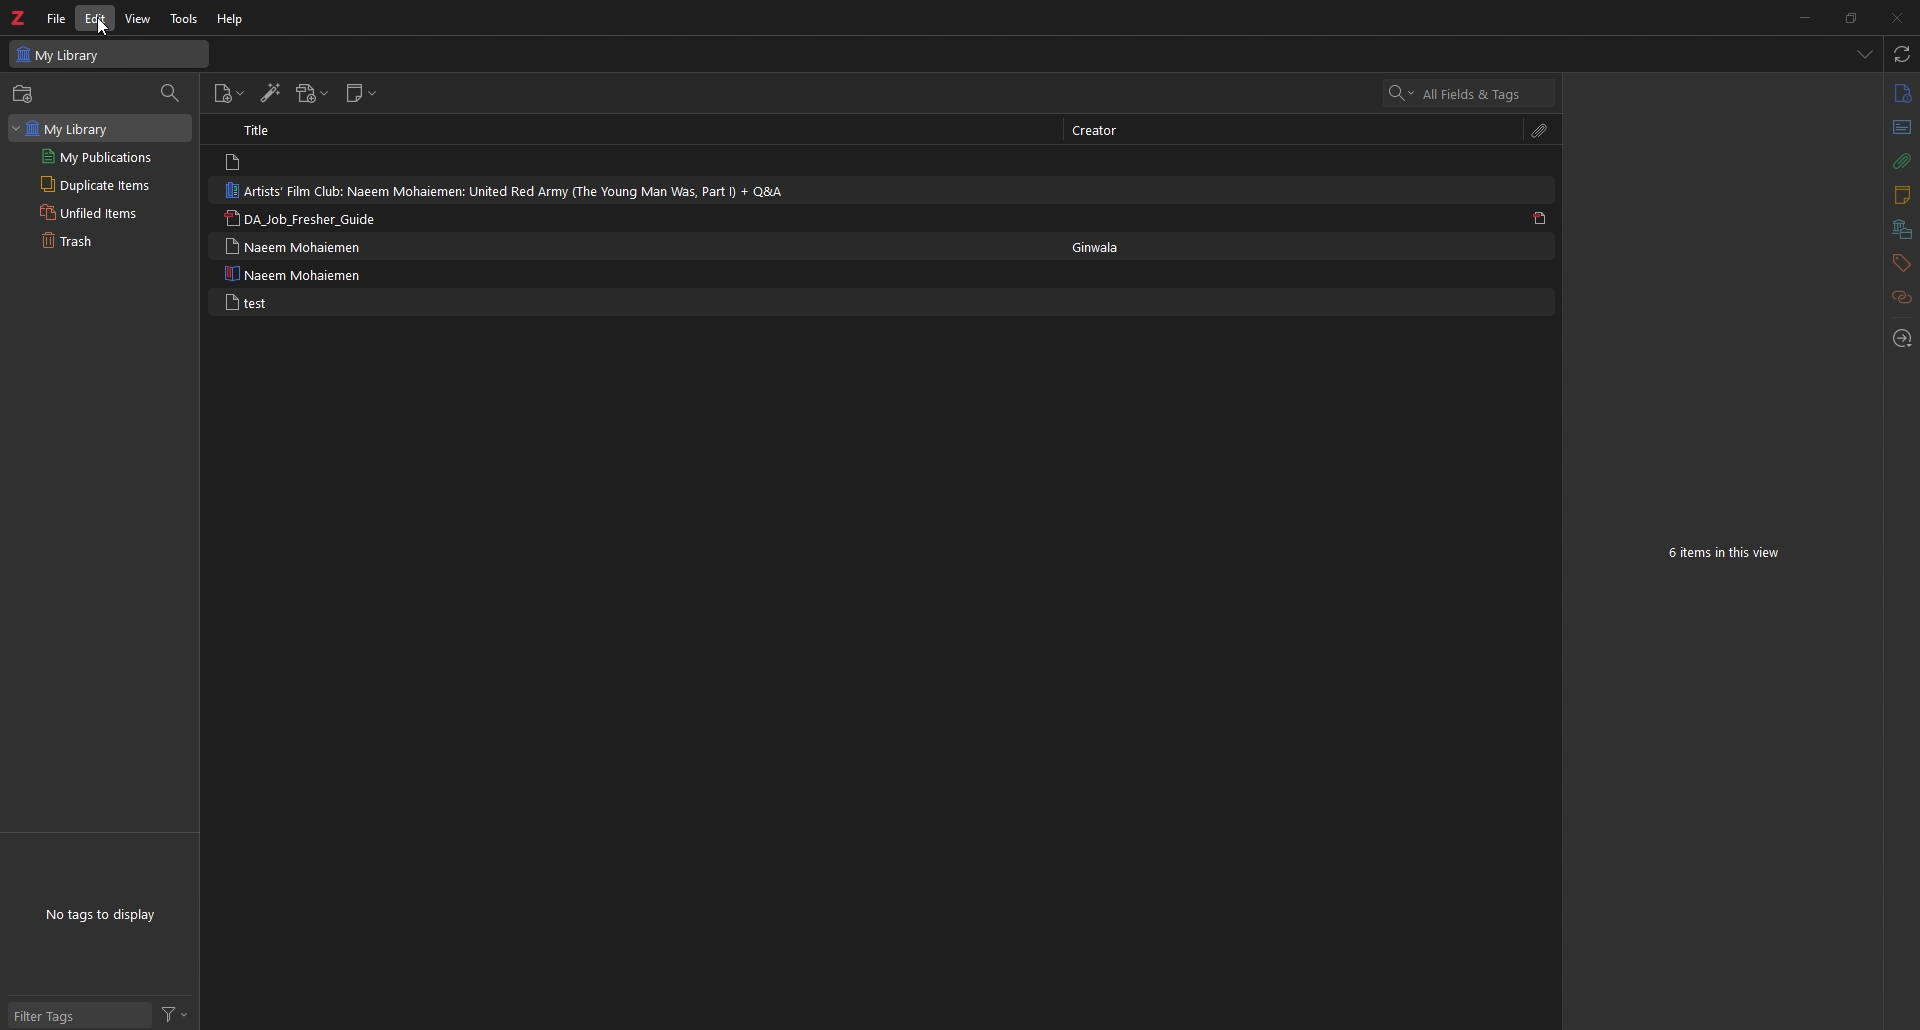 The image size is (1920, 1030). What do you see at coordinates (1901, 196) in the screenshot?
I see `notes` at bounding box center [1901, 196].